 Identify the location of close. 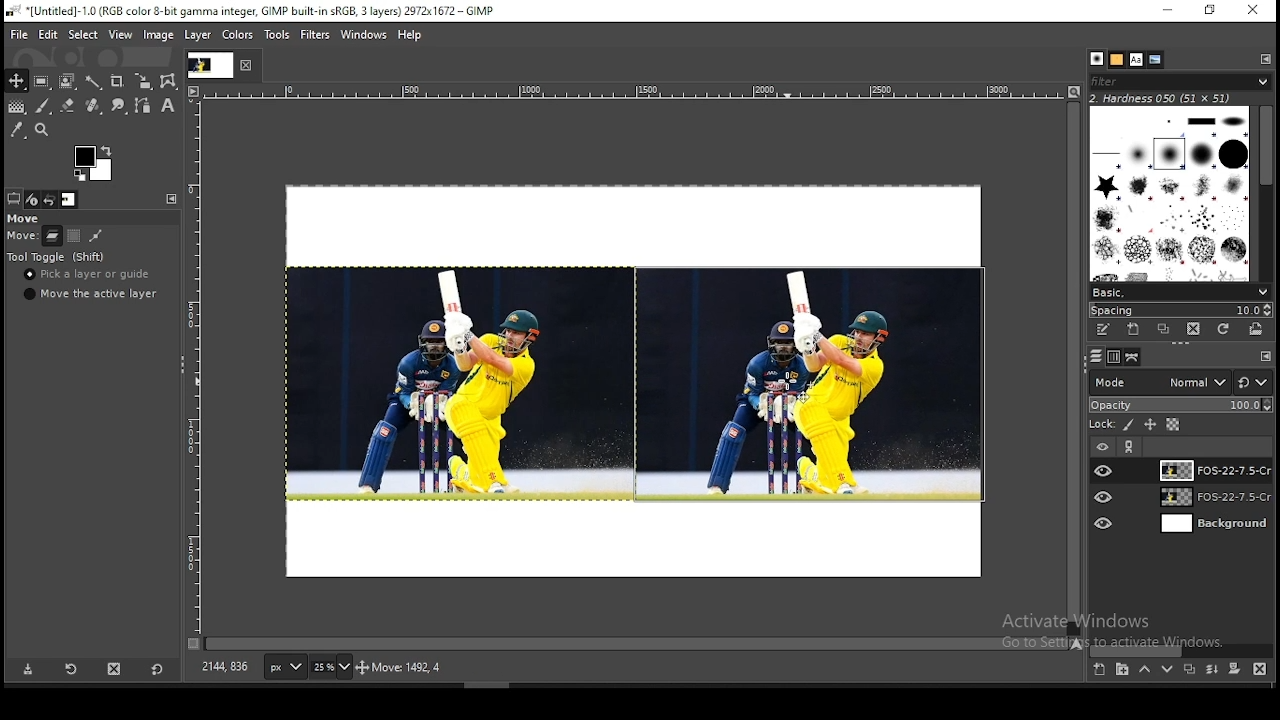
(247, 66).